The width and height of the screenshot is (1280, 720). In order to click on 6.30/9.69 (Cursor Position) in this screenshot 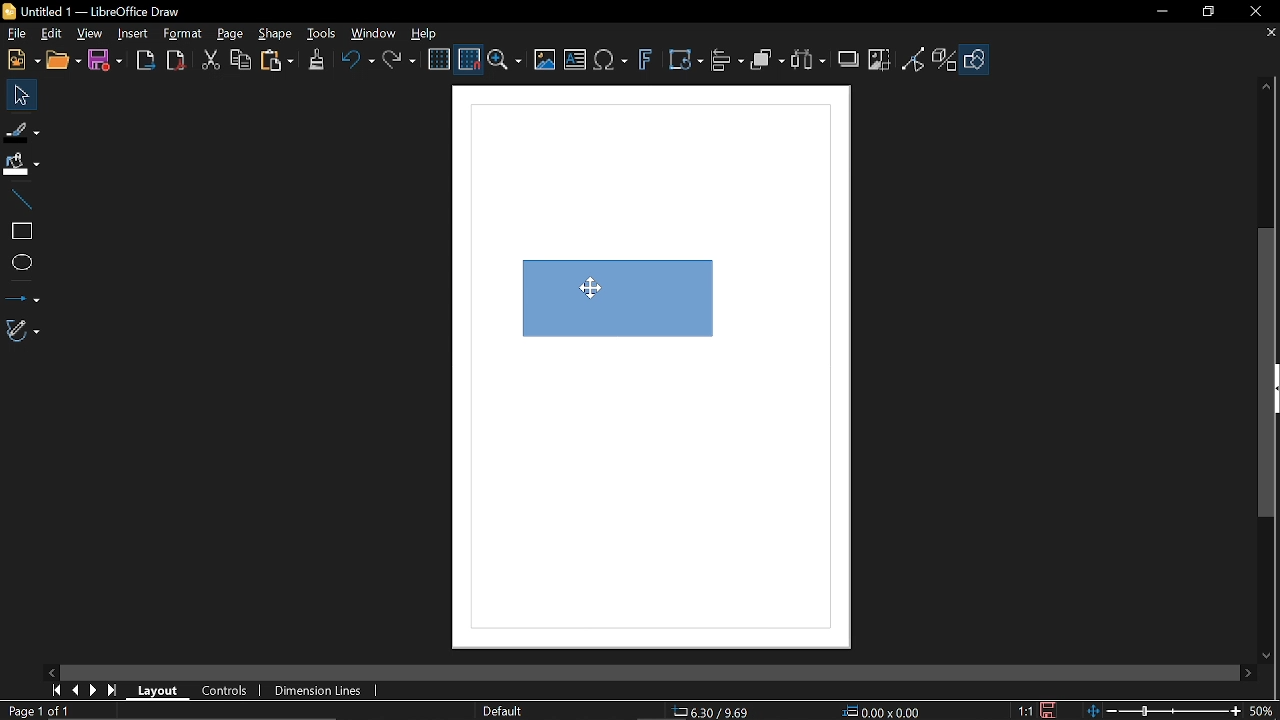, I will do `click(714, 712)`.